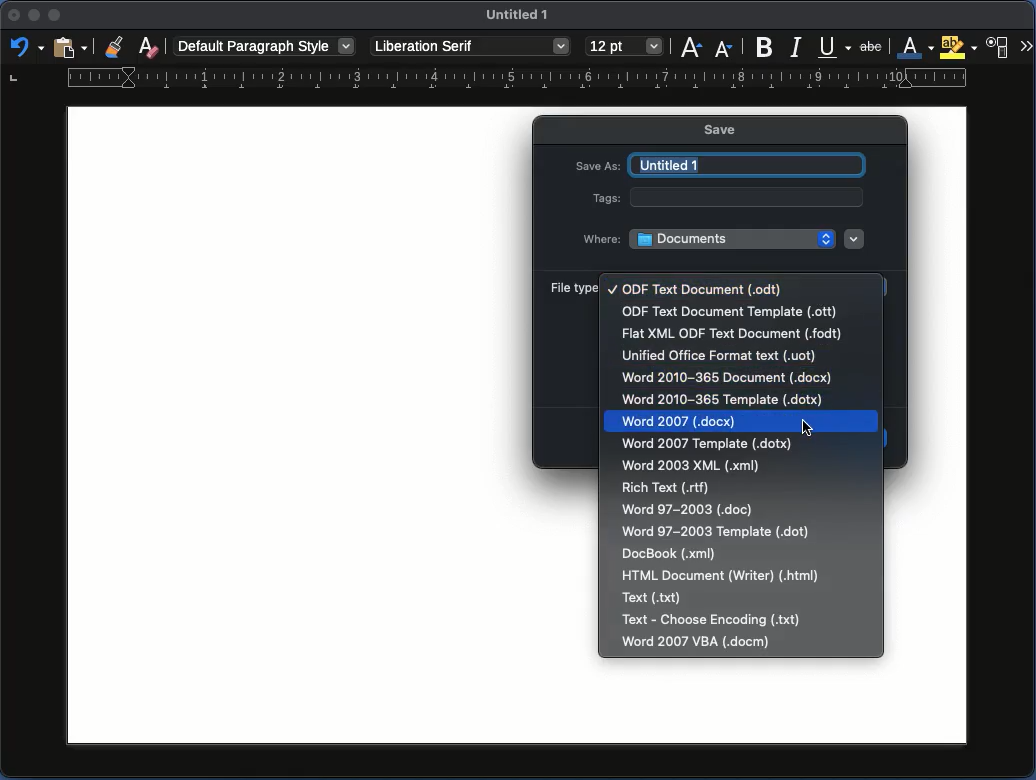 This screenshot has height=780, width=1036. I want to click on documents, so click(732, 238).